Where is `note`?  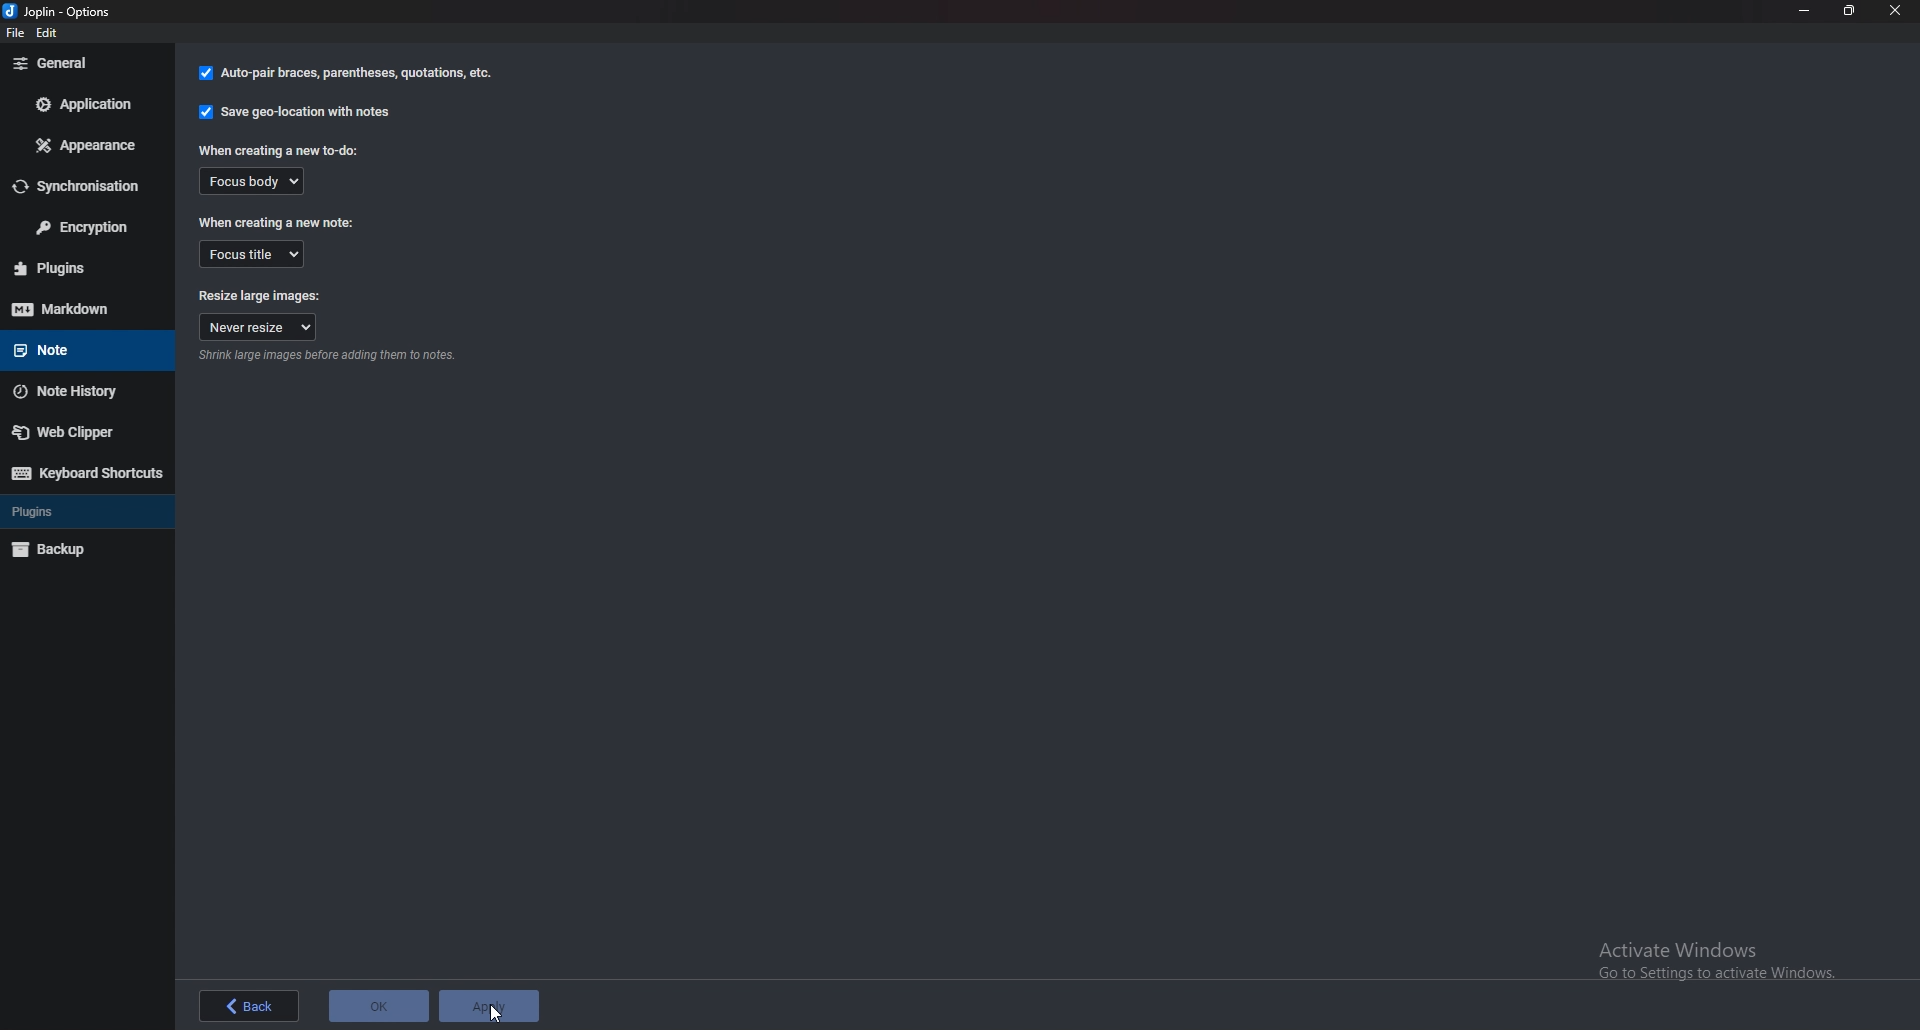 note is located at coordinates (77, 348).